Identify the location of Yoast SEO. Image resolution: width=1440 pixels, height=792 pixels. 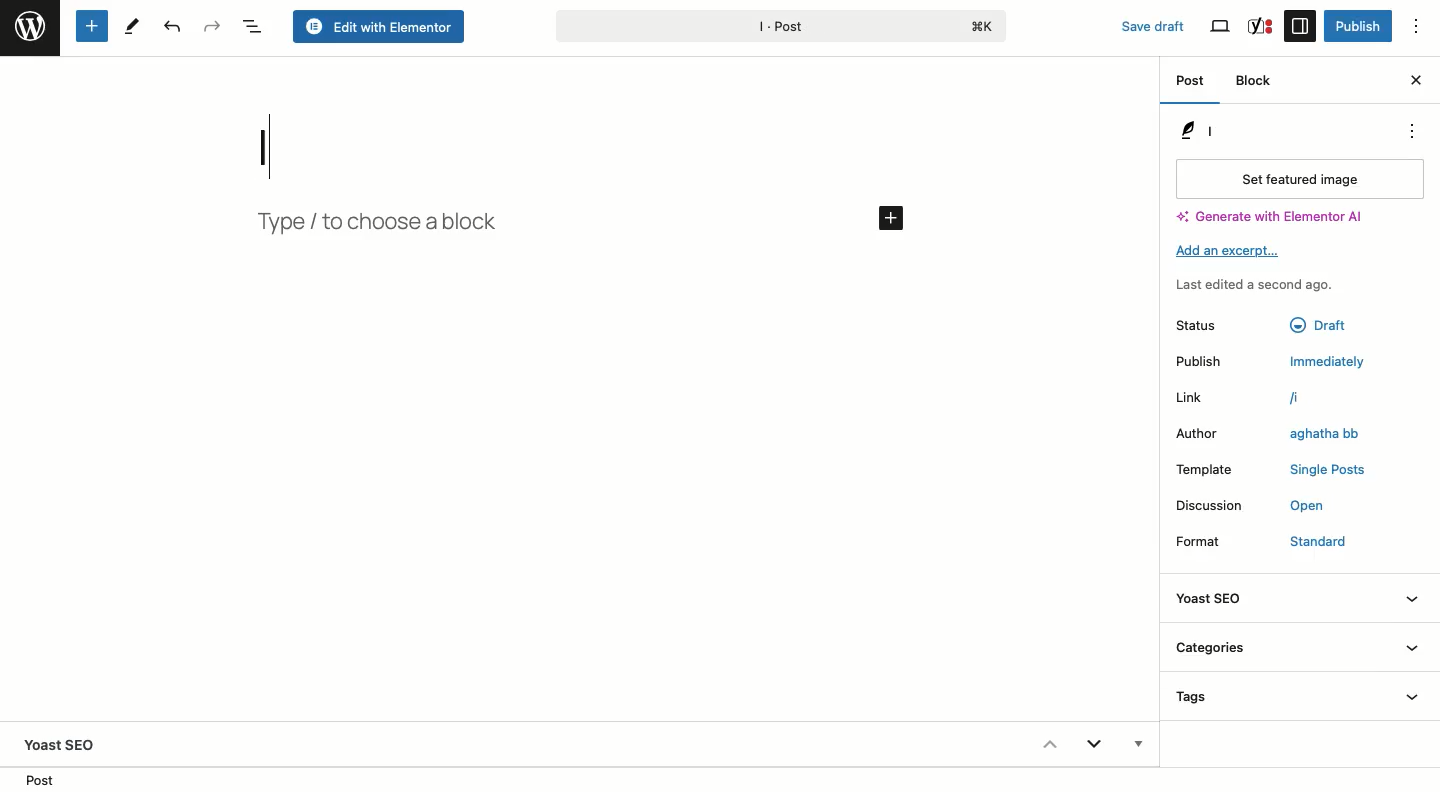
(1298, 599).